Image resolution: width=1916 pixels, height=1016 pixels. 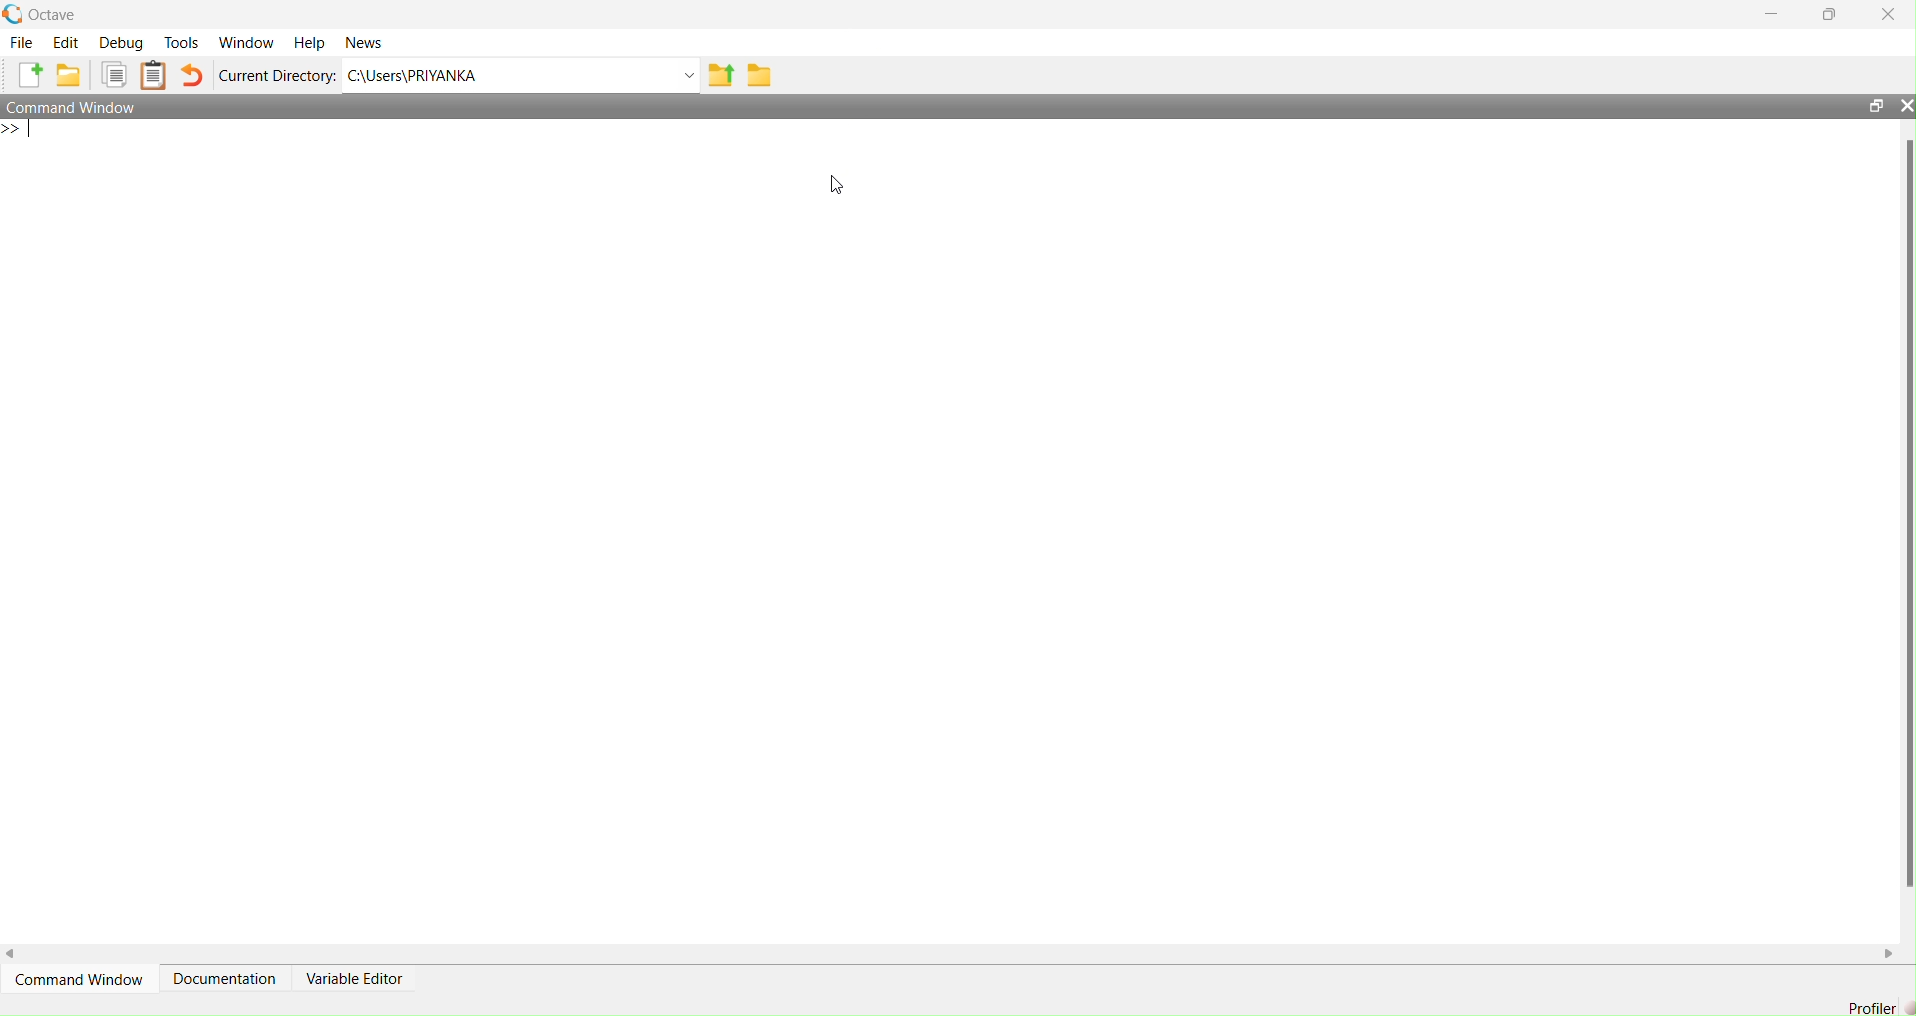 What do you see at coordinates (246, 41) in the screenshot?
I see `‘Window` at bounding box center [246, 41].